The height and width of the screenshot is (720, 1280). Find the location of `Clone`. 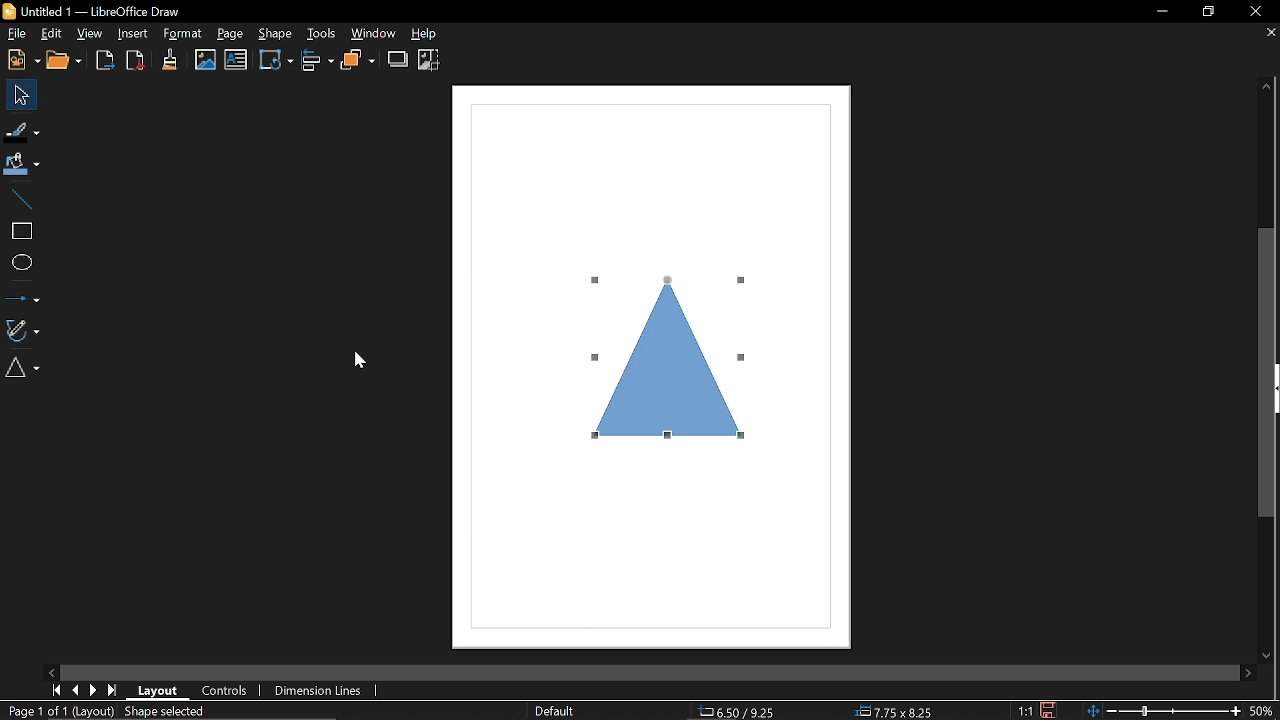

Clone is located at coordinates (170, 59).